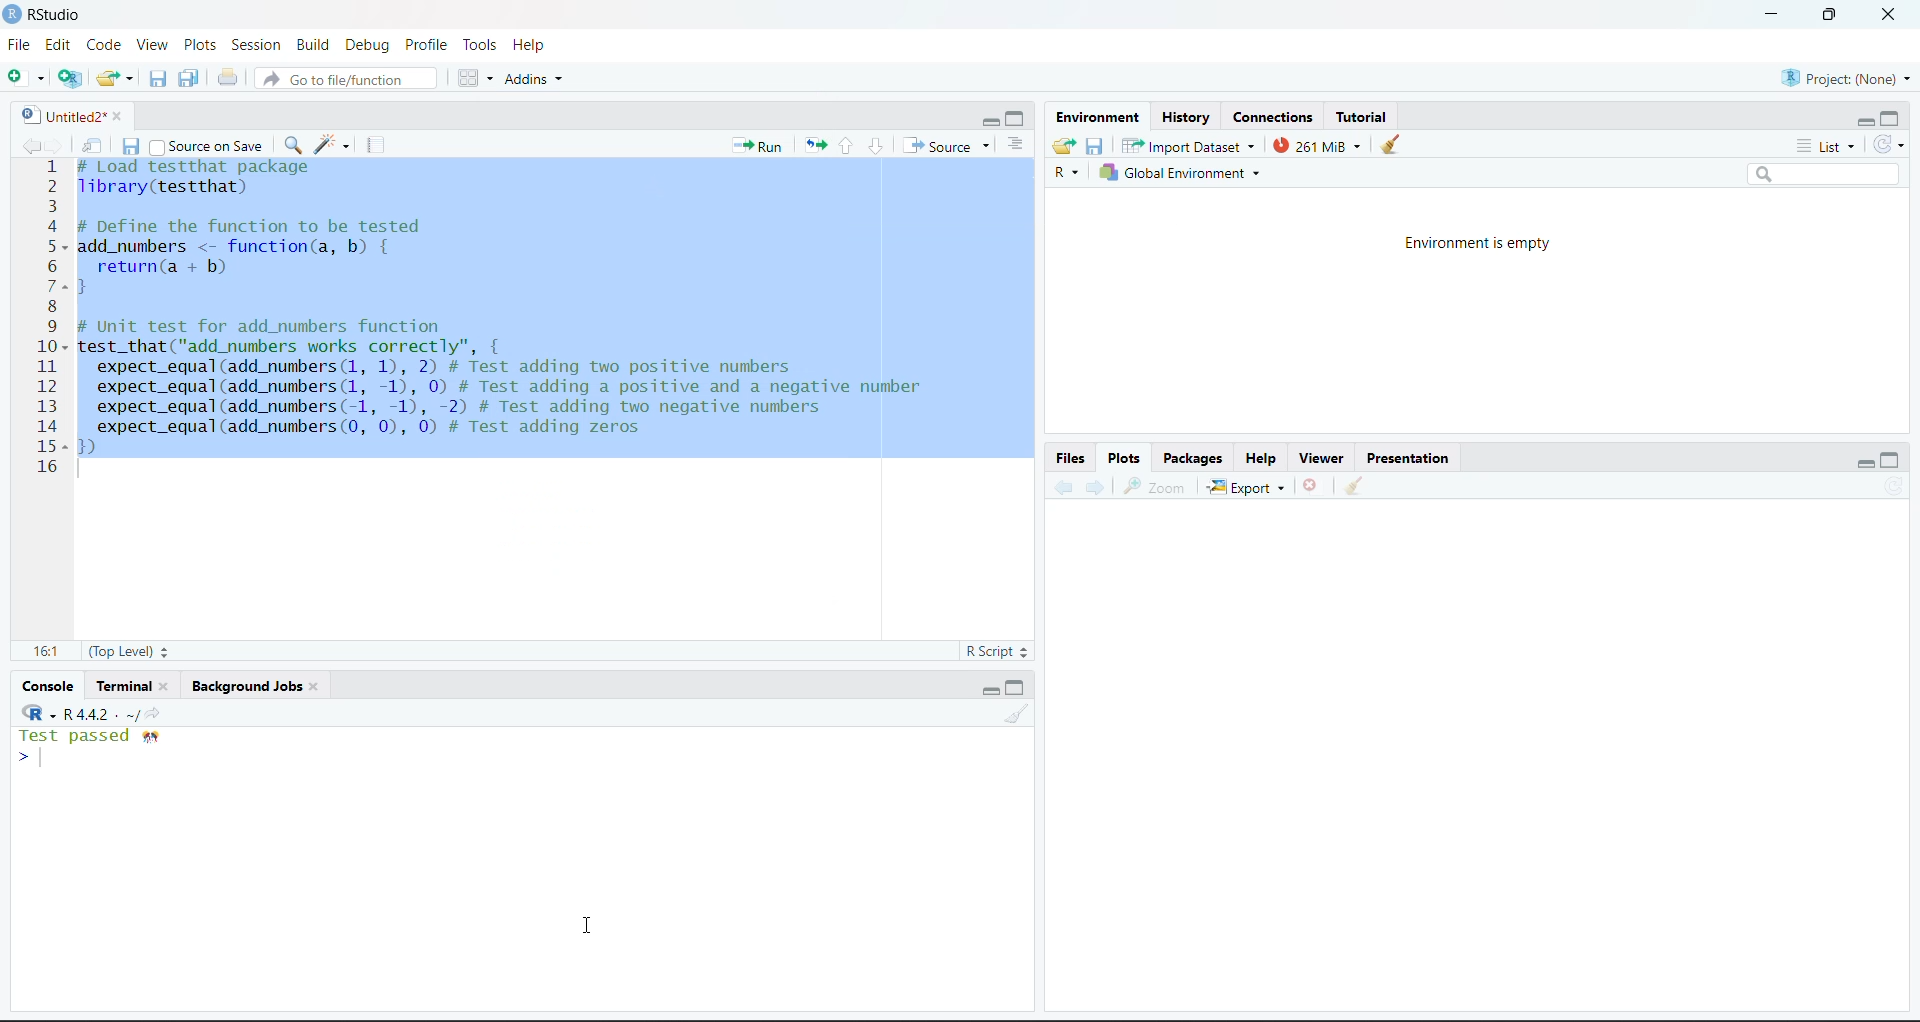 The height and width of the screenshot is (1022, 1920). I want to click on (Top Level), so click(114, 652).